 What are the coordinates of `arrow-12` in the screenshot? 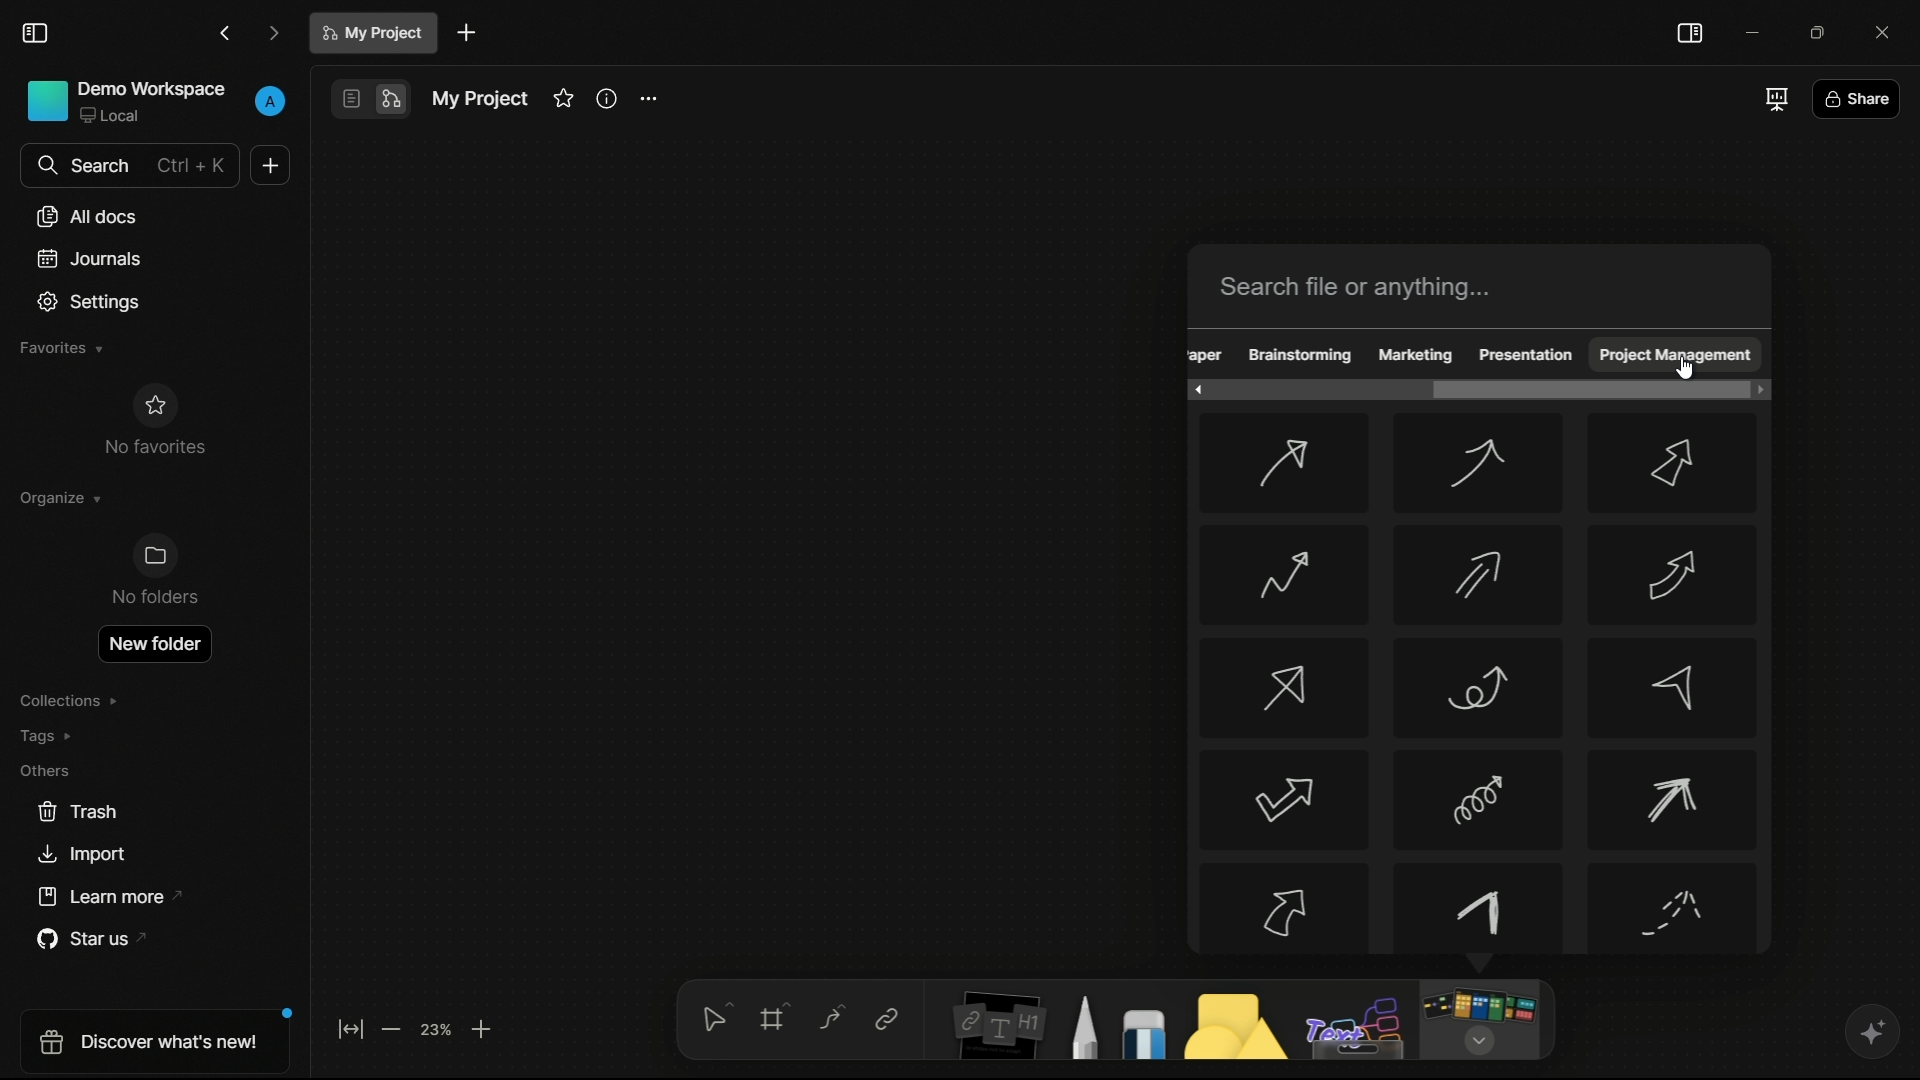 It's located at (1676, 801).